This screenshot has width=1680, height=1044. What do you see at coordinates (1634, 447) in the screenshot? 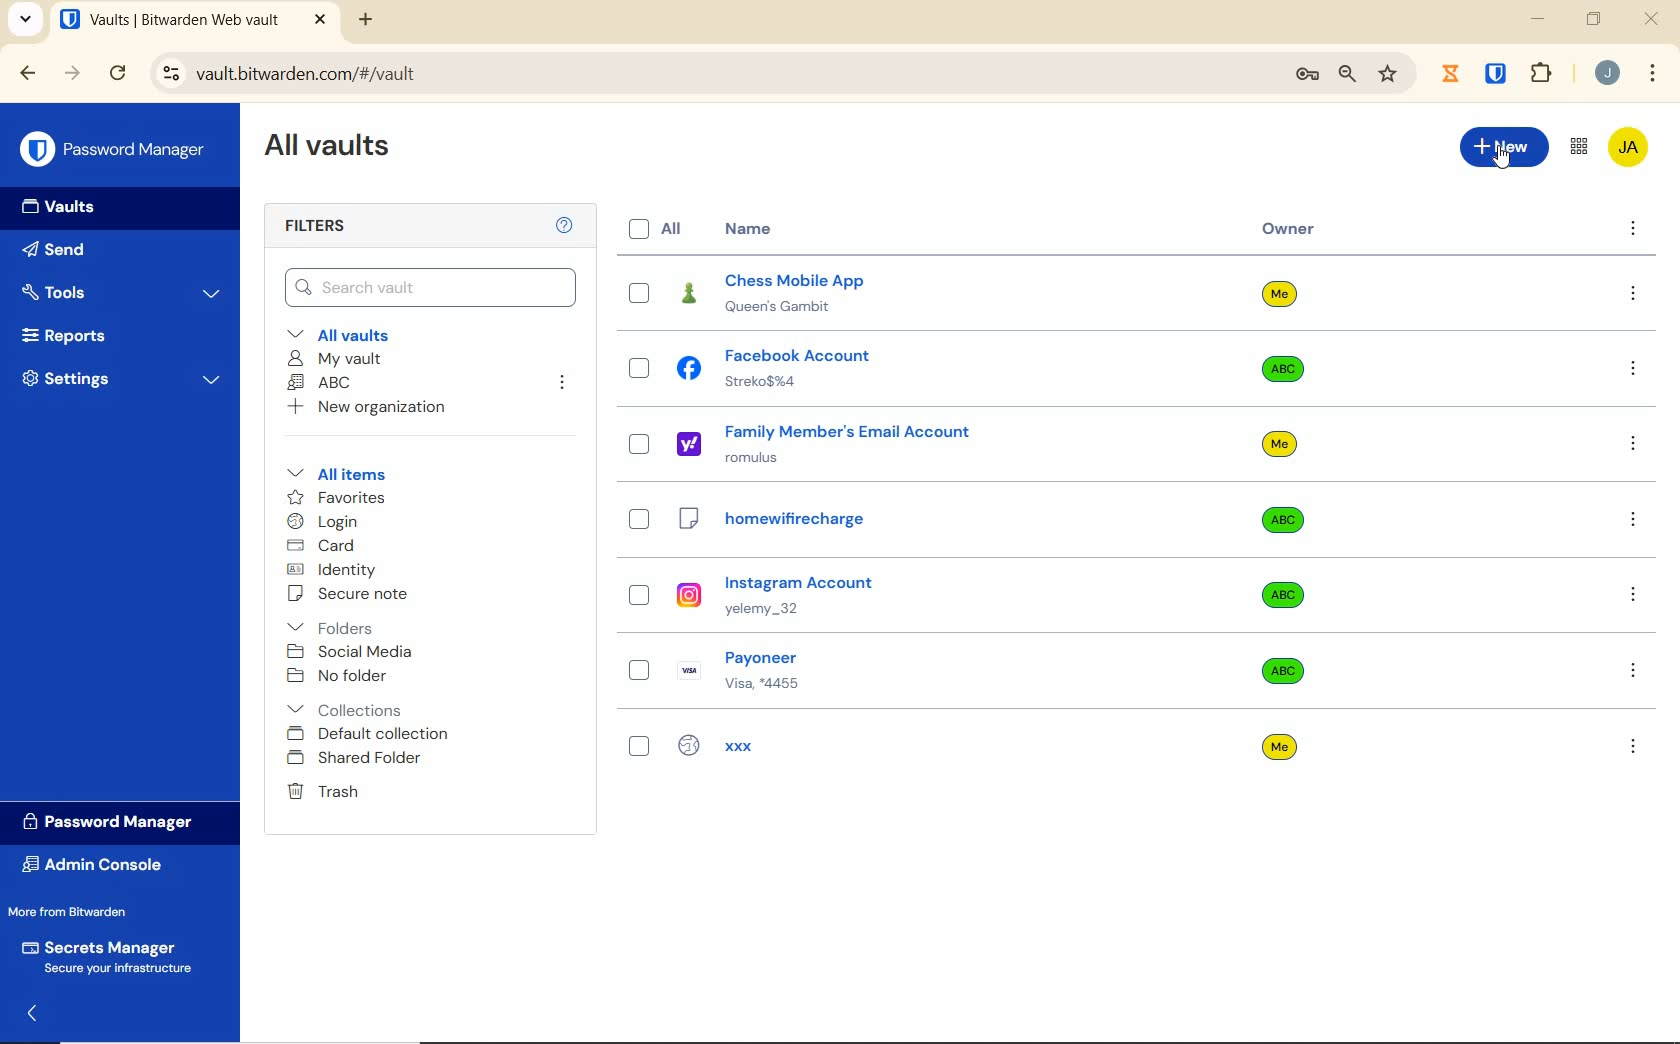
I see `more options` at bounding box center [1634, 447].